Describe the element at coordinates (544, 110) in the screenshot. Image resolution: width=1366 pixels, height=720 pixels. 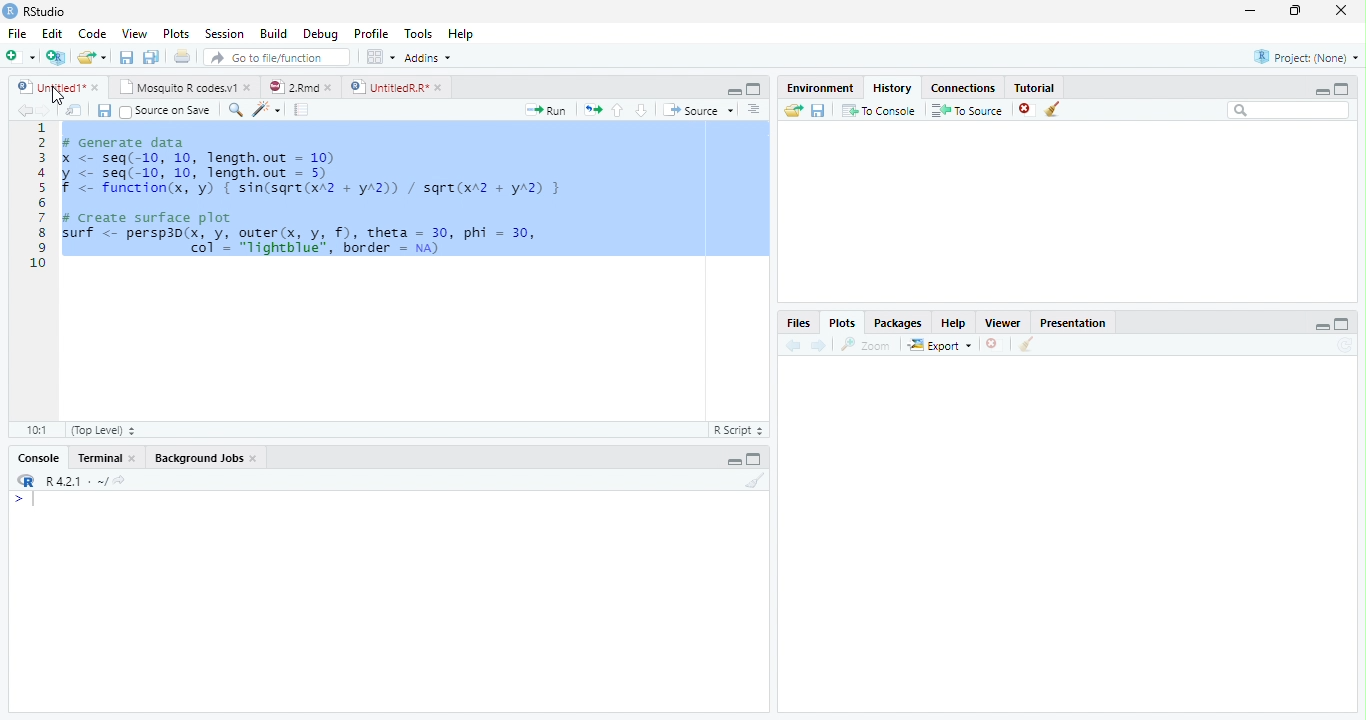
I see `Run` at that location.